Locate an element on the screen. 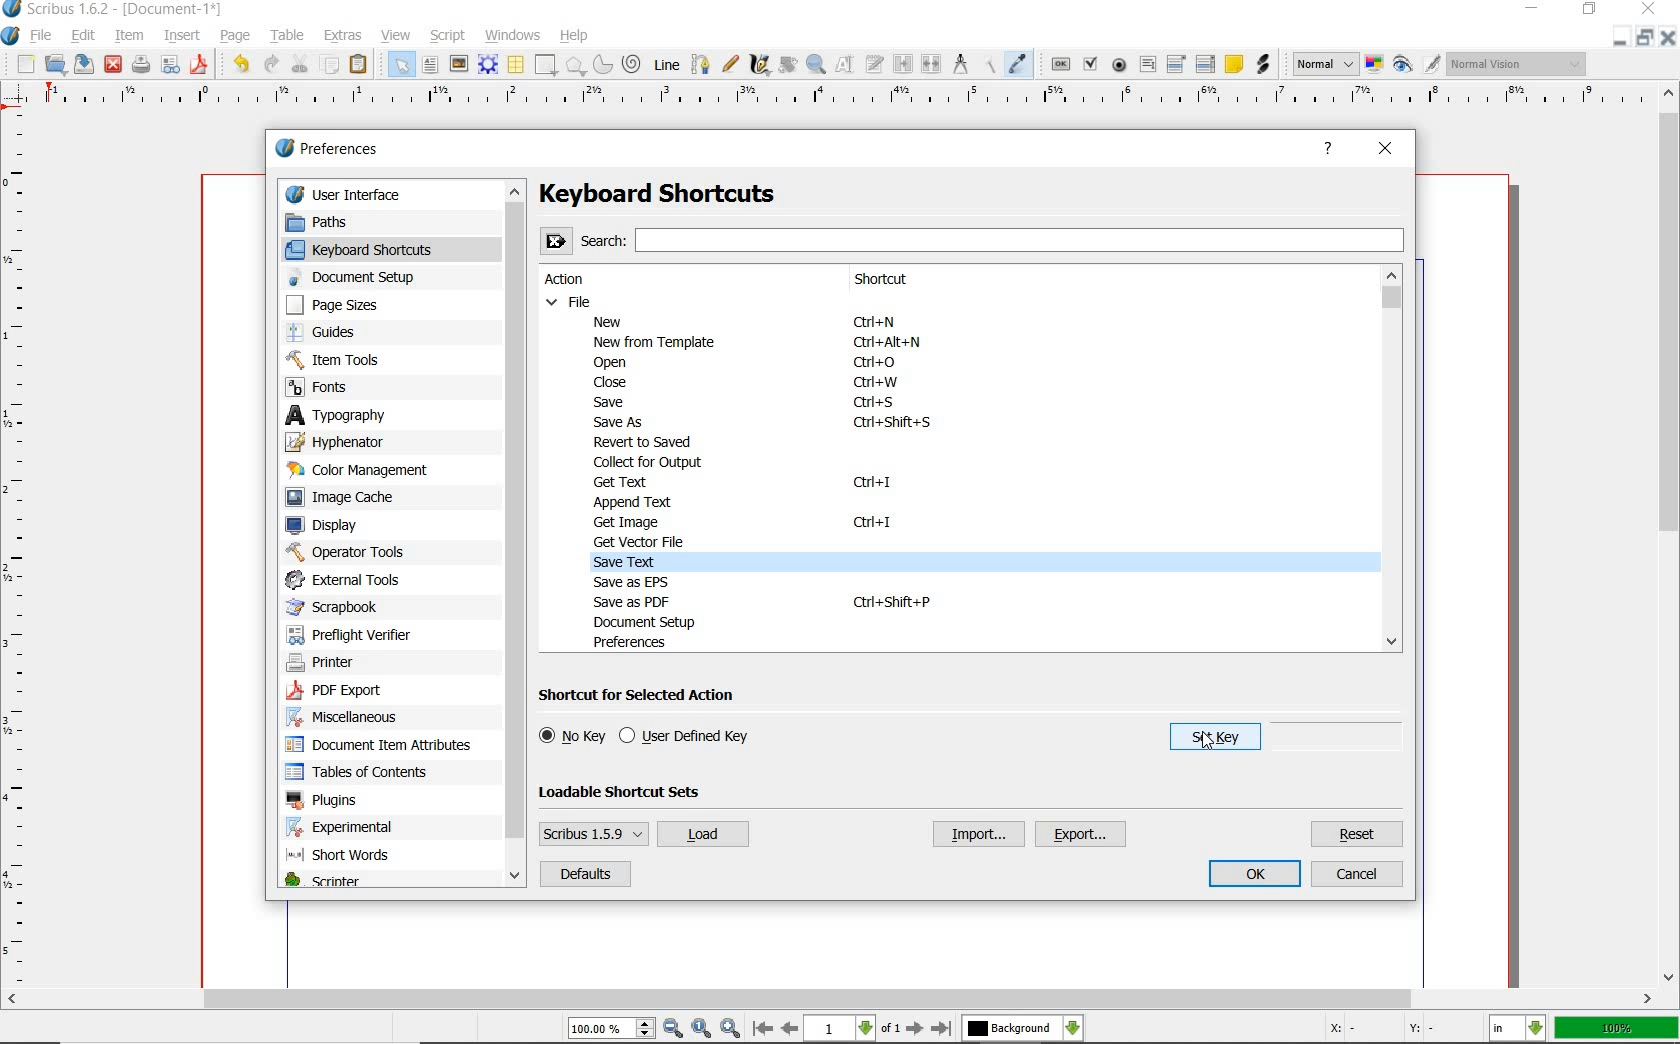  view is located at coordinates (397, 36).